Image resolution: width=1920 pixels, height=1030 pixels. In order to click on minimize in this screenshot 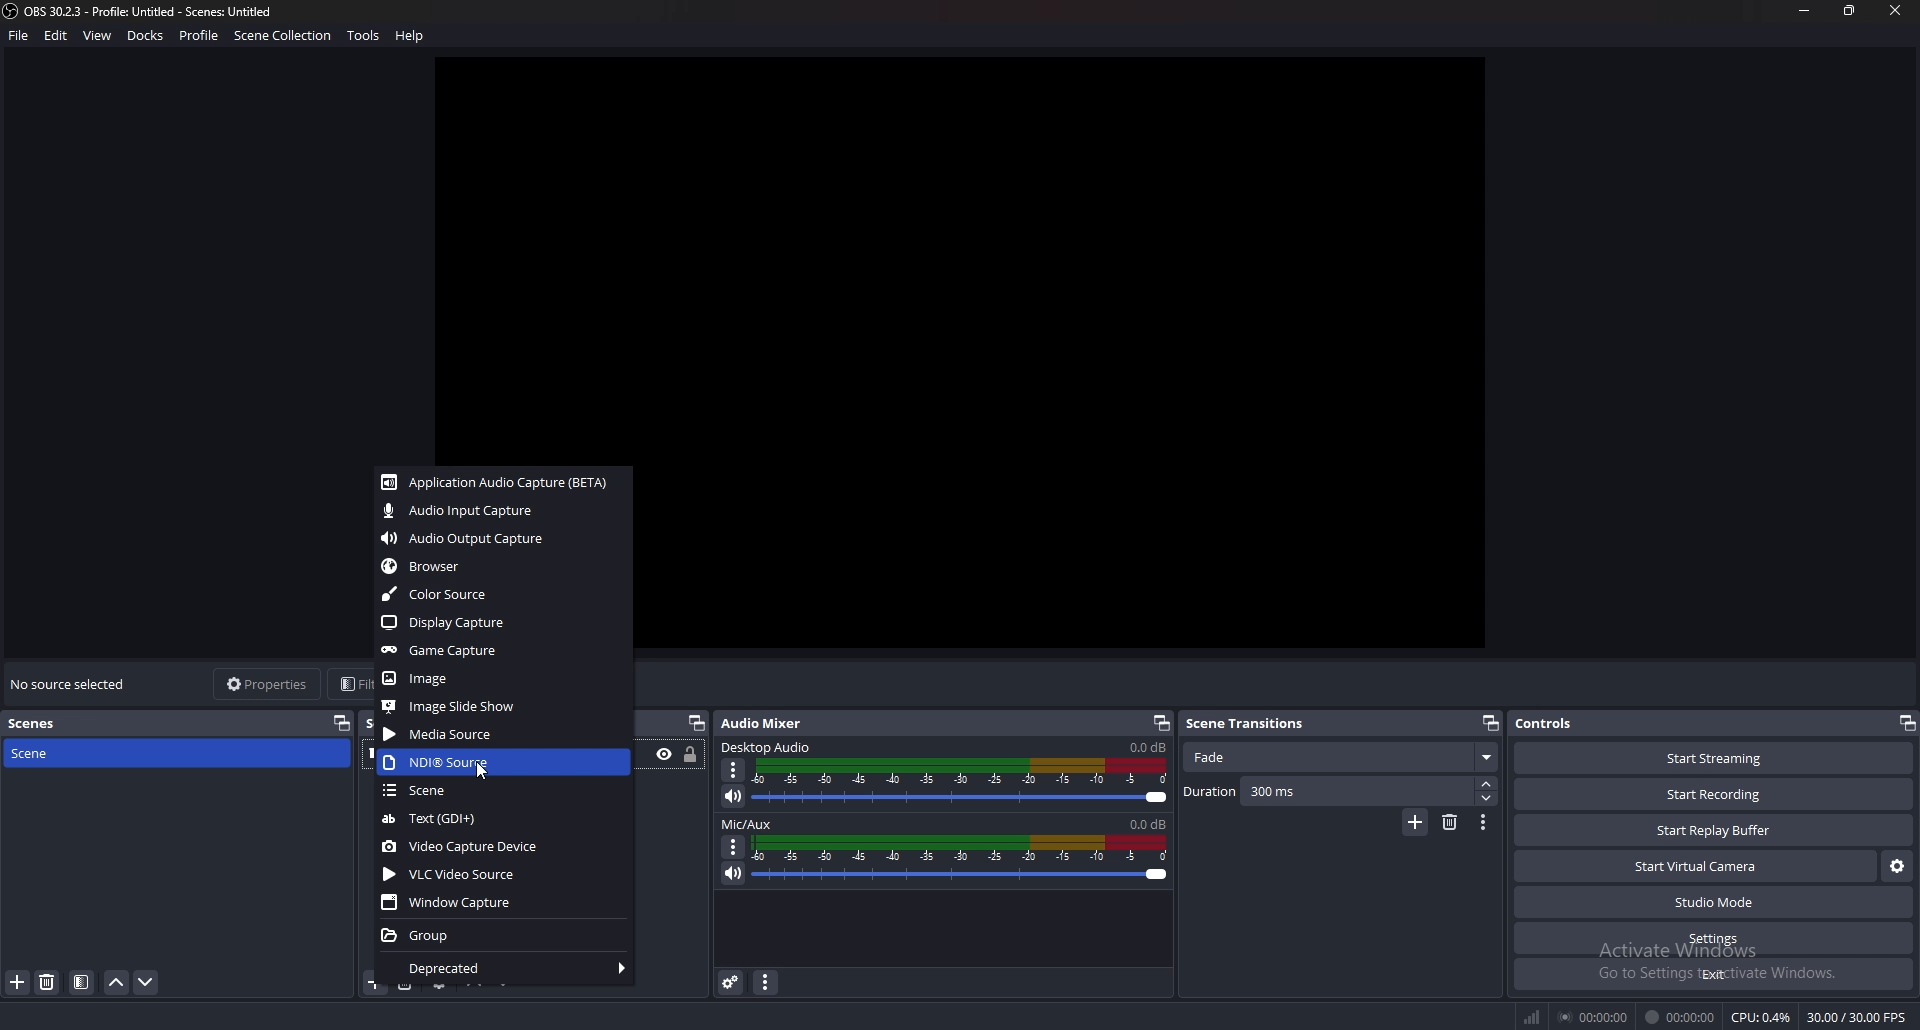, I will do `click(1806, 11)`.